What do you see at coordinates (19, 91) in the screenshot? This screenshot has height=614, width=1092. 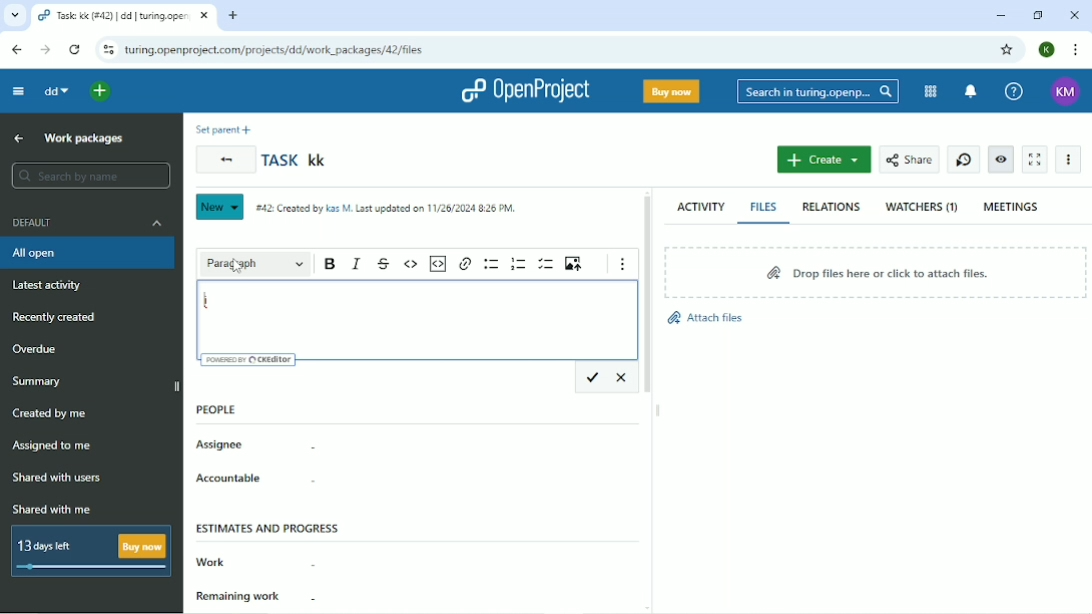 I see `Collapse project menu` at bounding box center [19, 91].